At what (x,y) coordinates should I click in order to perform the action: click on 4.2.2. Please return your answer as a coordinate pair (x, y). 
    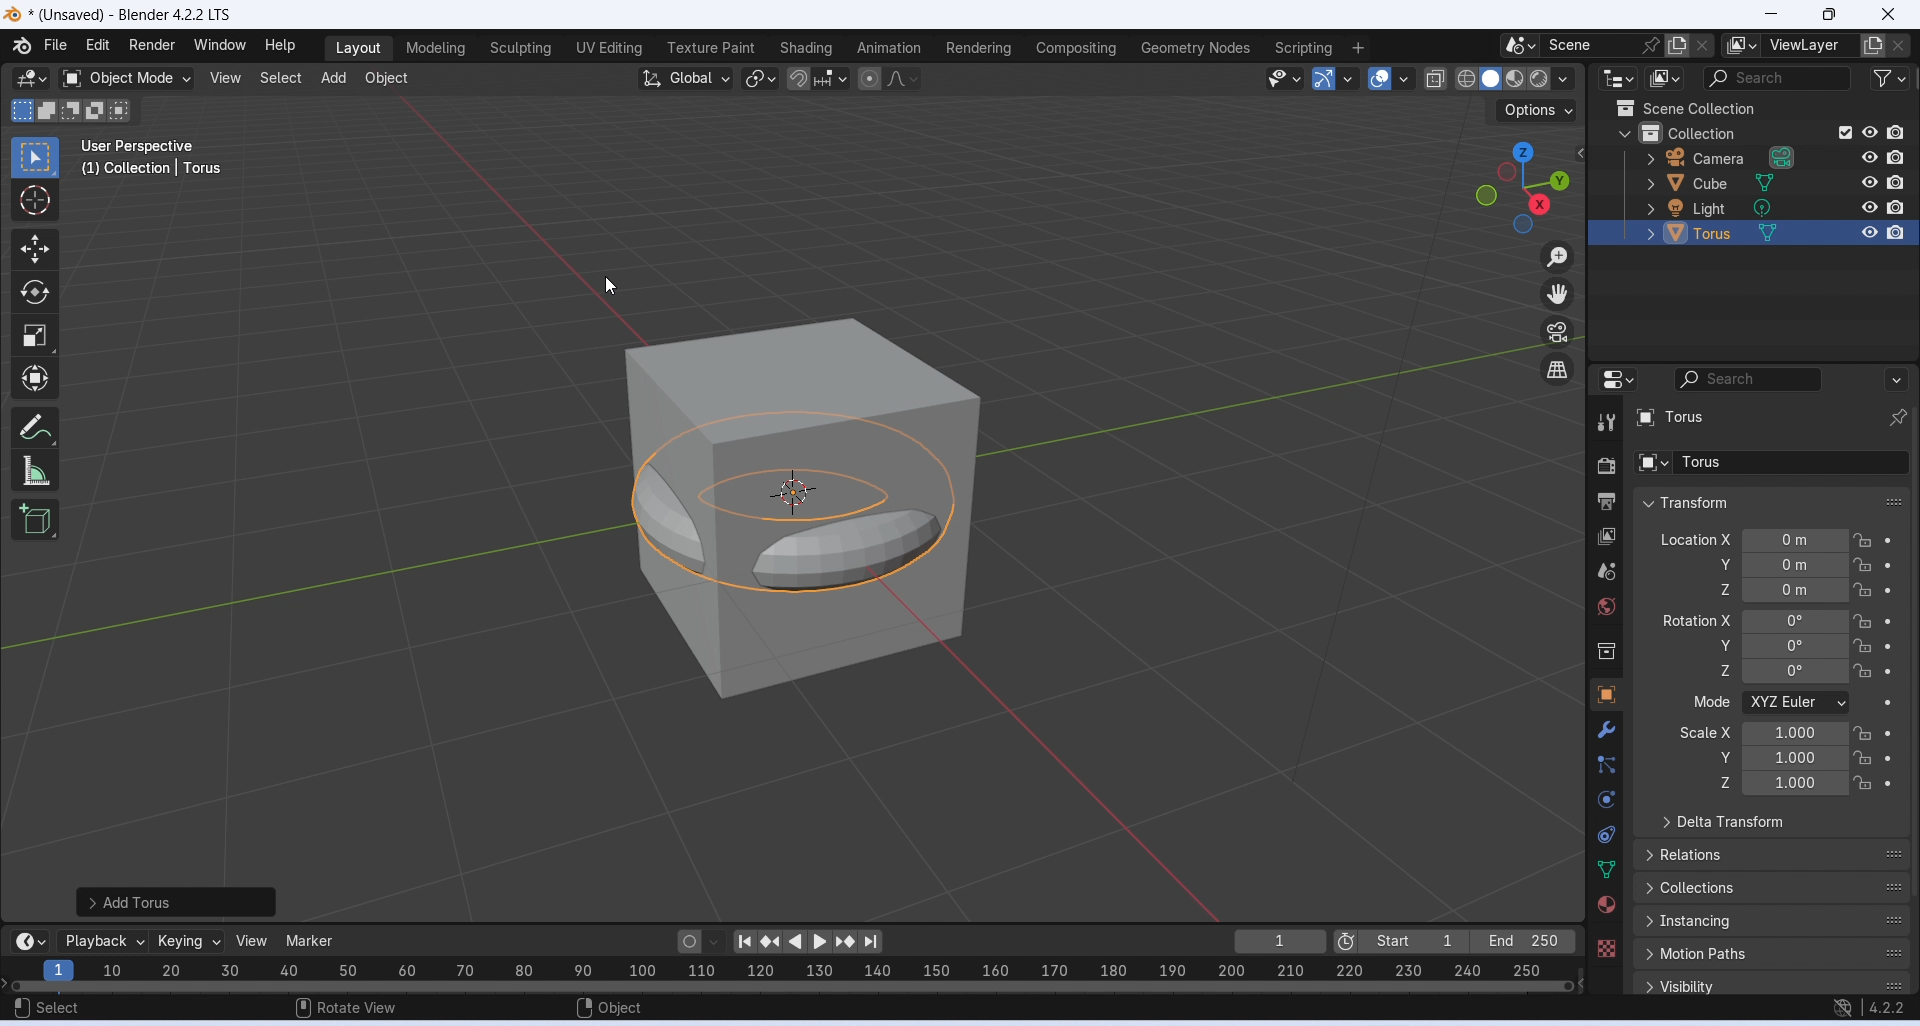
    Looking at the image, I should click on (1888, 1008).